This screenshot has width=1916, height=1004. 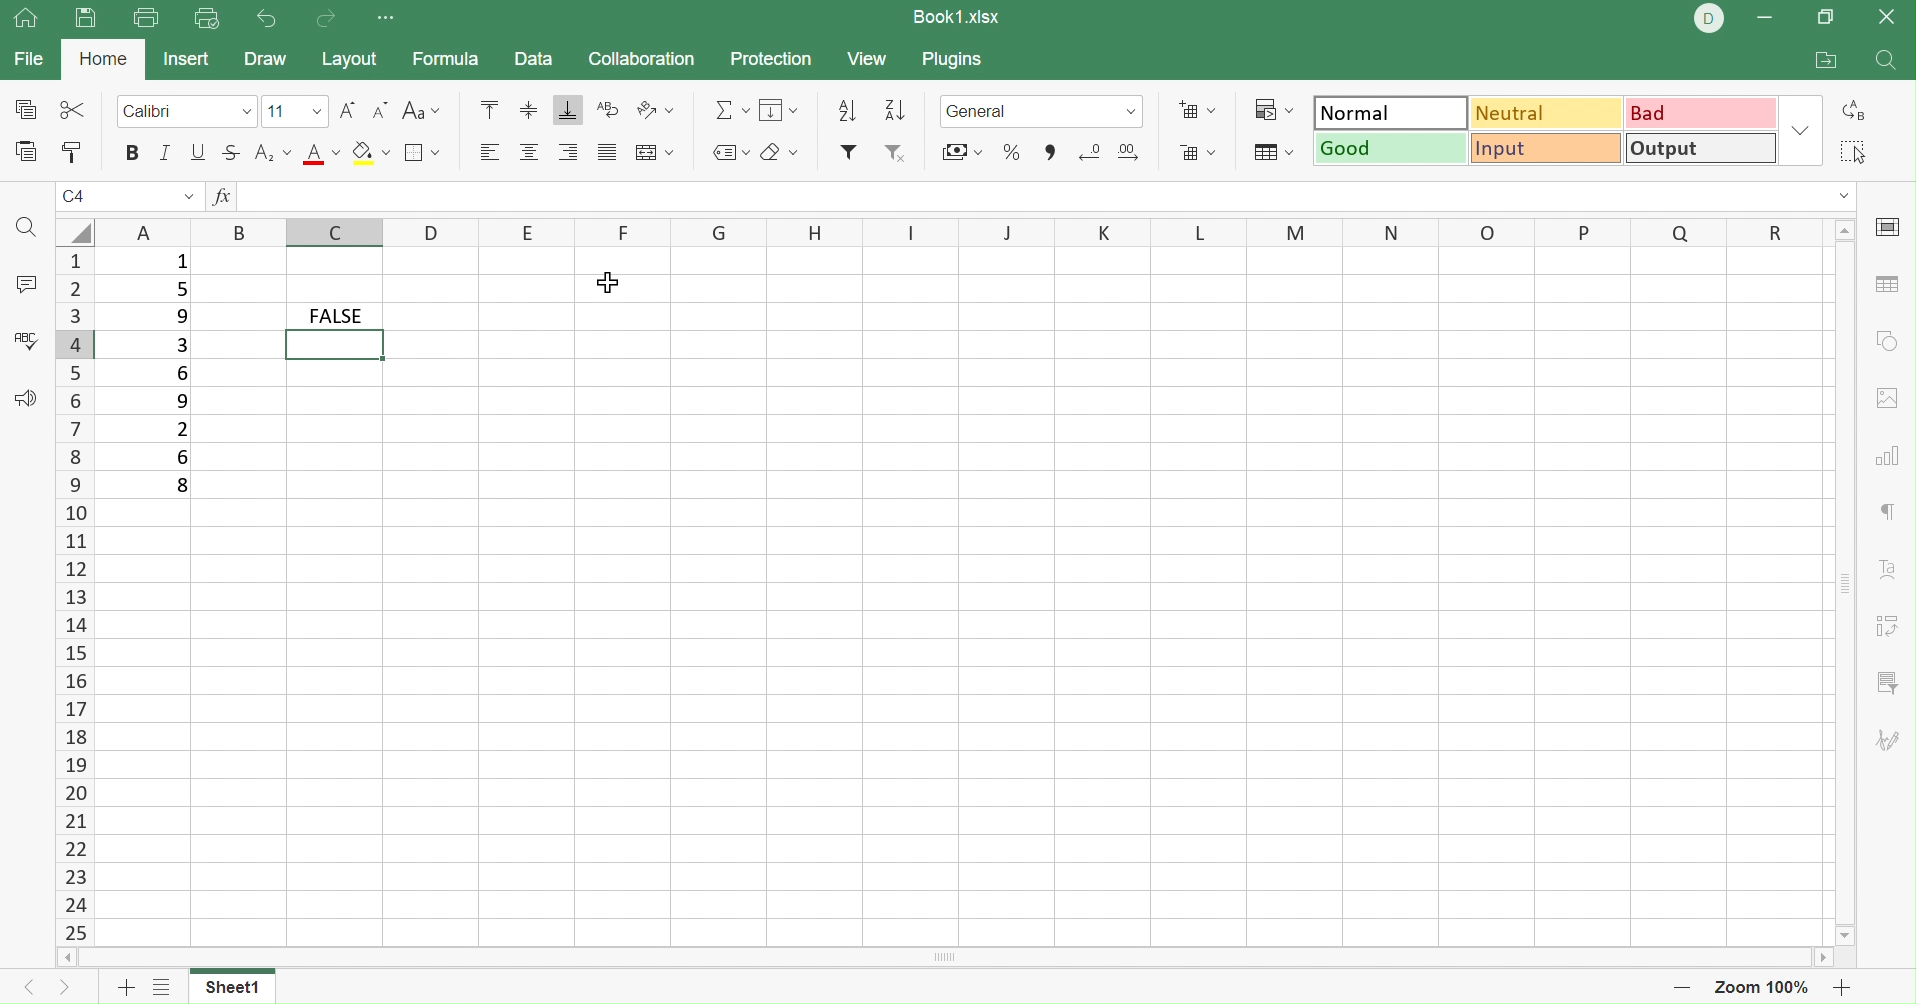 I want to click on Image settings, so click(x=1887, y=397).